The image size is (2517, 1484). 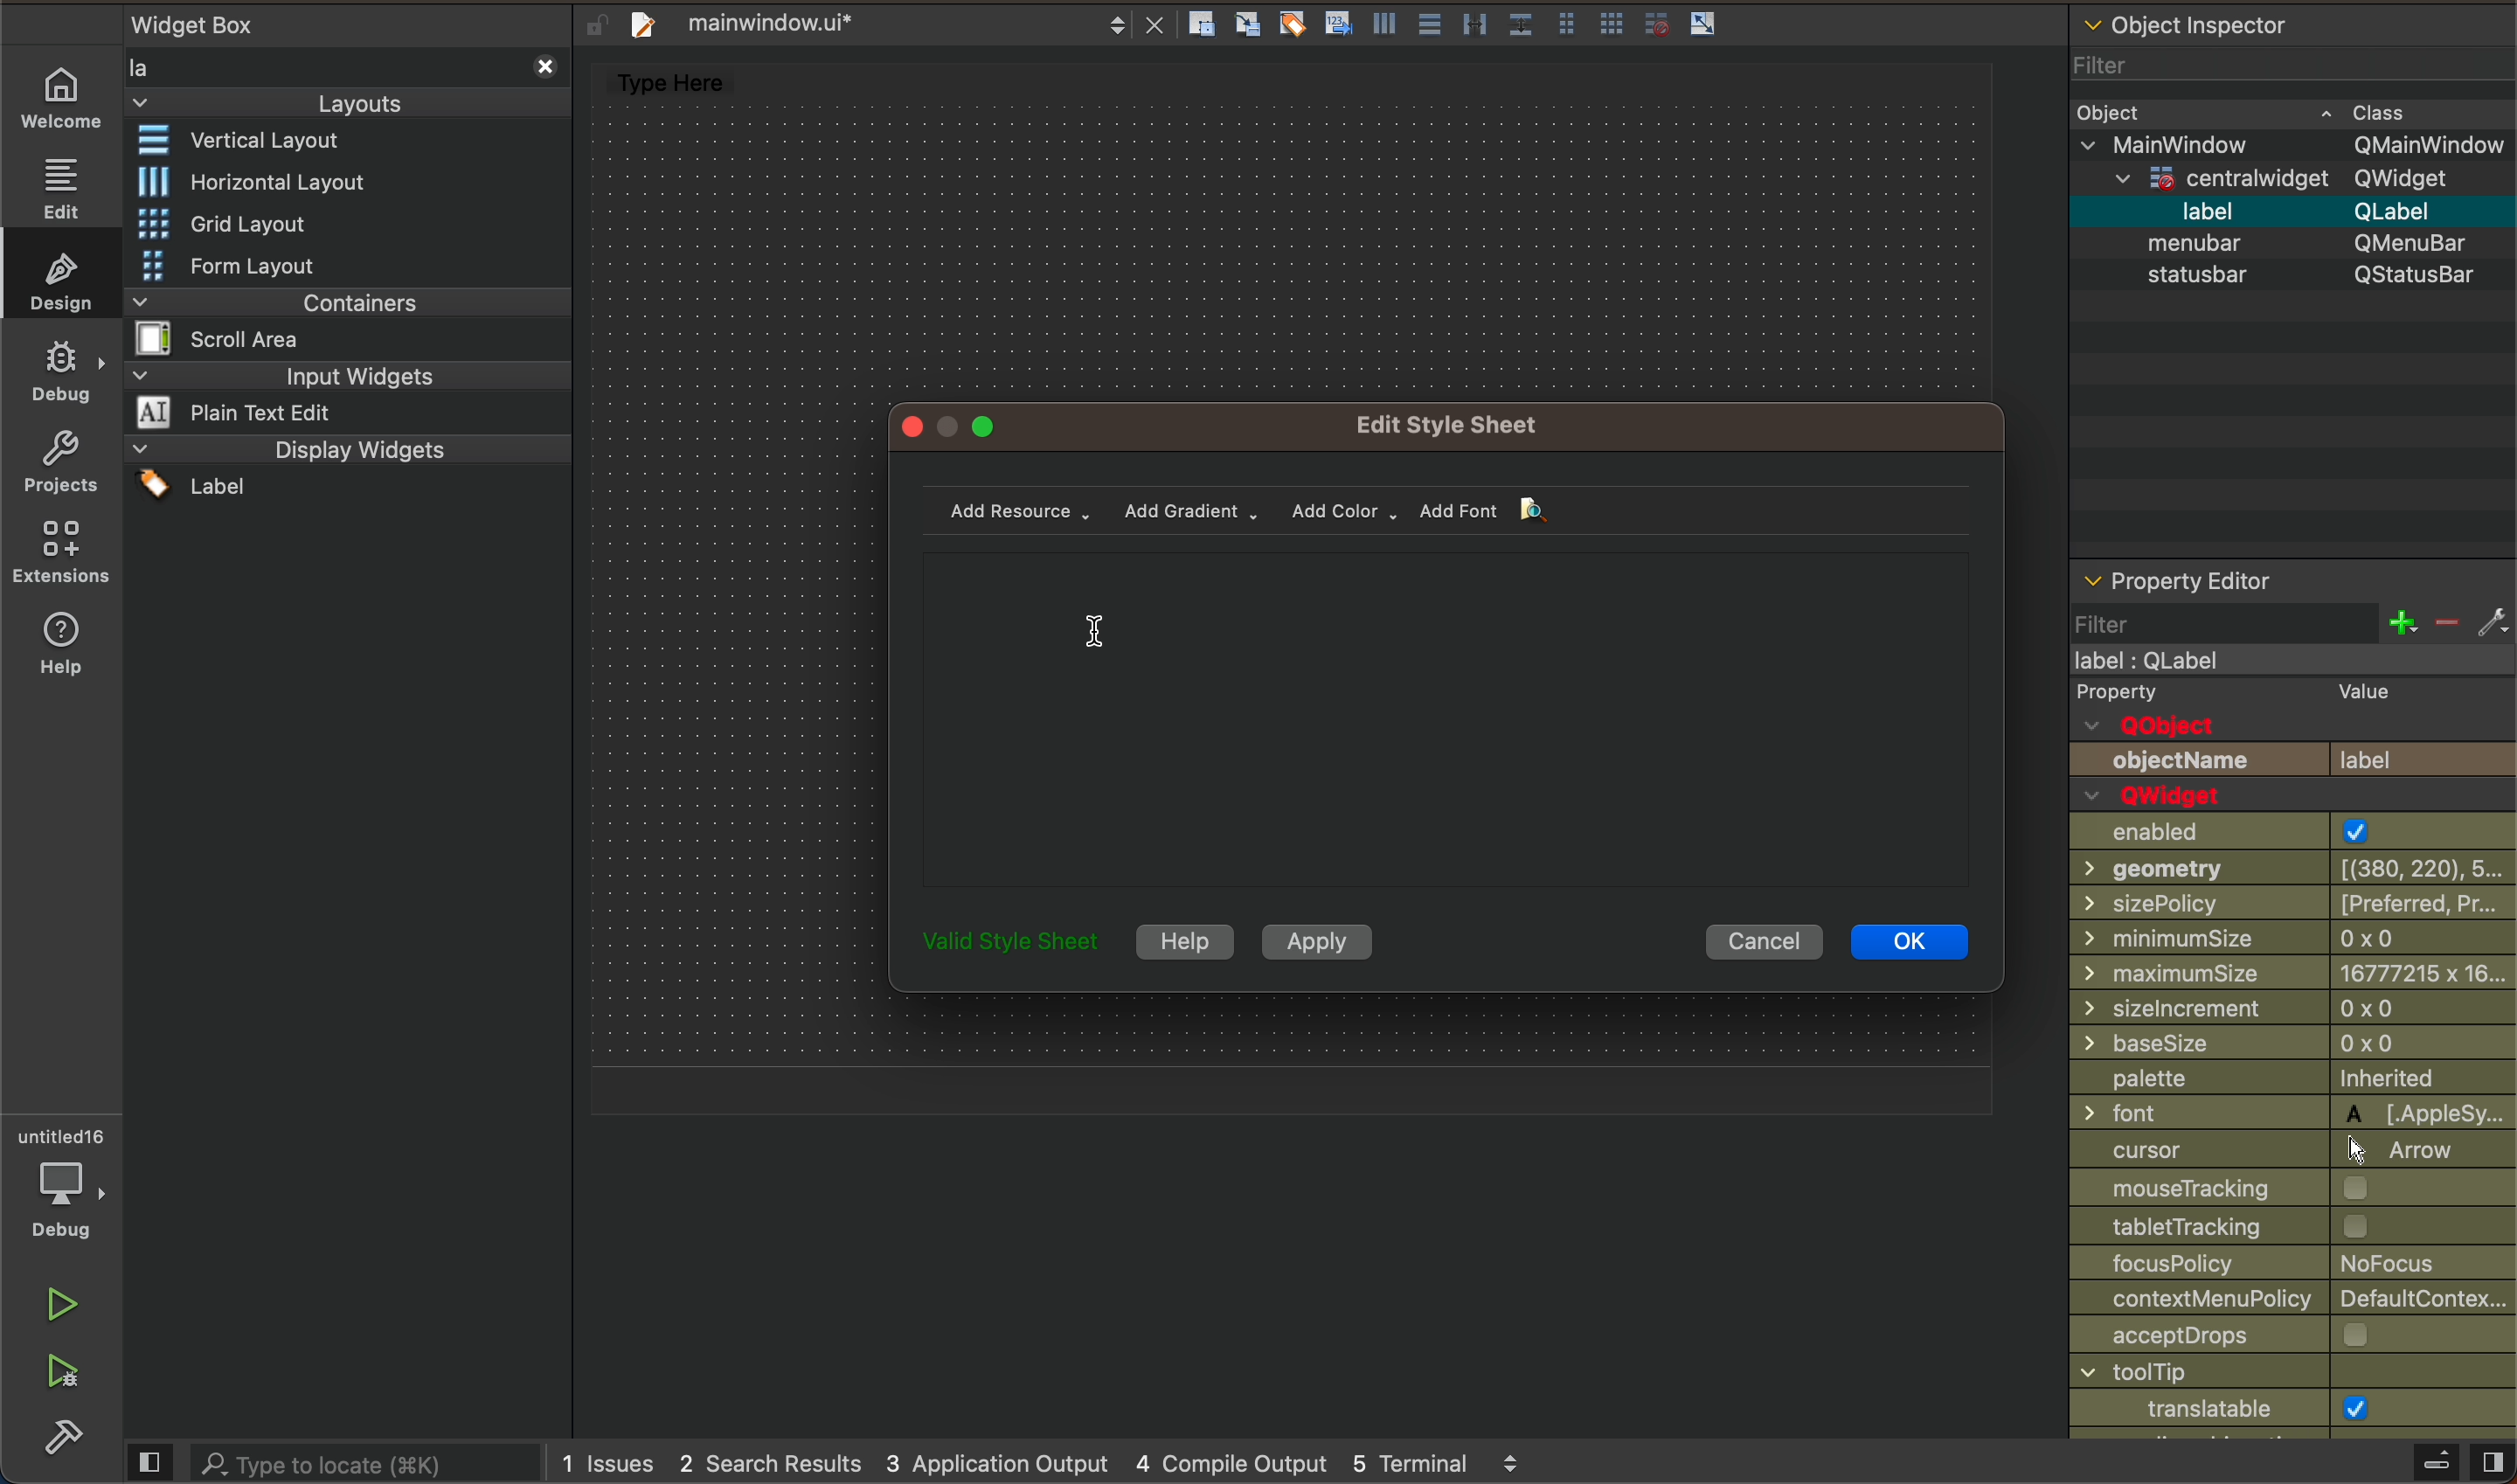 What do you see at coordinates (64, 188) in the screenshot?
I see `editor` at bounding box center [64, 188].